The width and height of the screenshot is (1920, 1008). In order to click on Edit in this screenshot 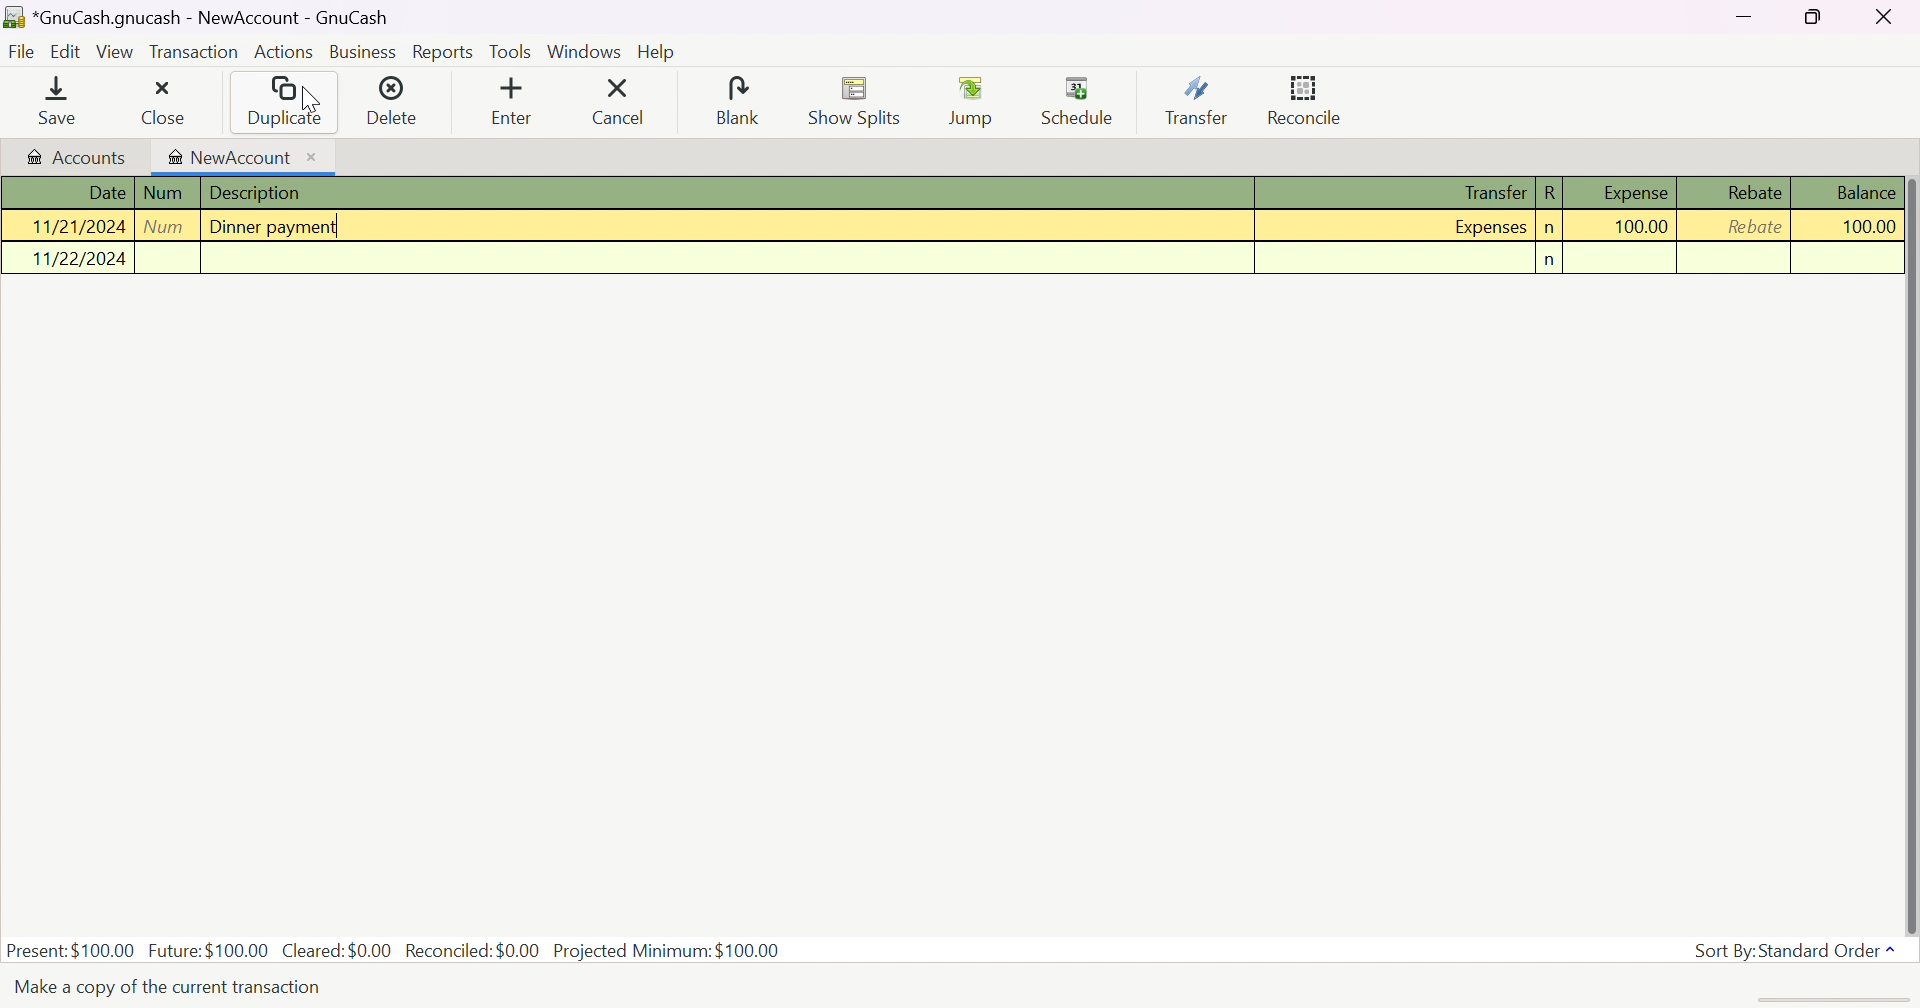, I will do `click(67, 51)`.